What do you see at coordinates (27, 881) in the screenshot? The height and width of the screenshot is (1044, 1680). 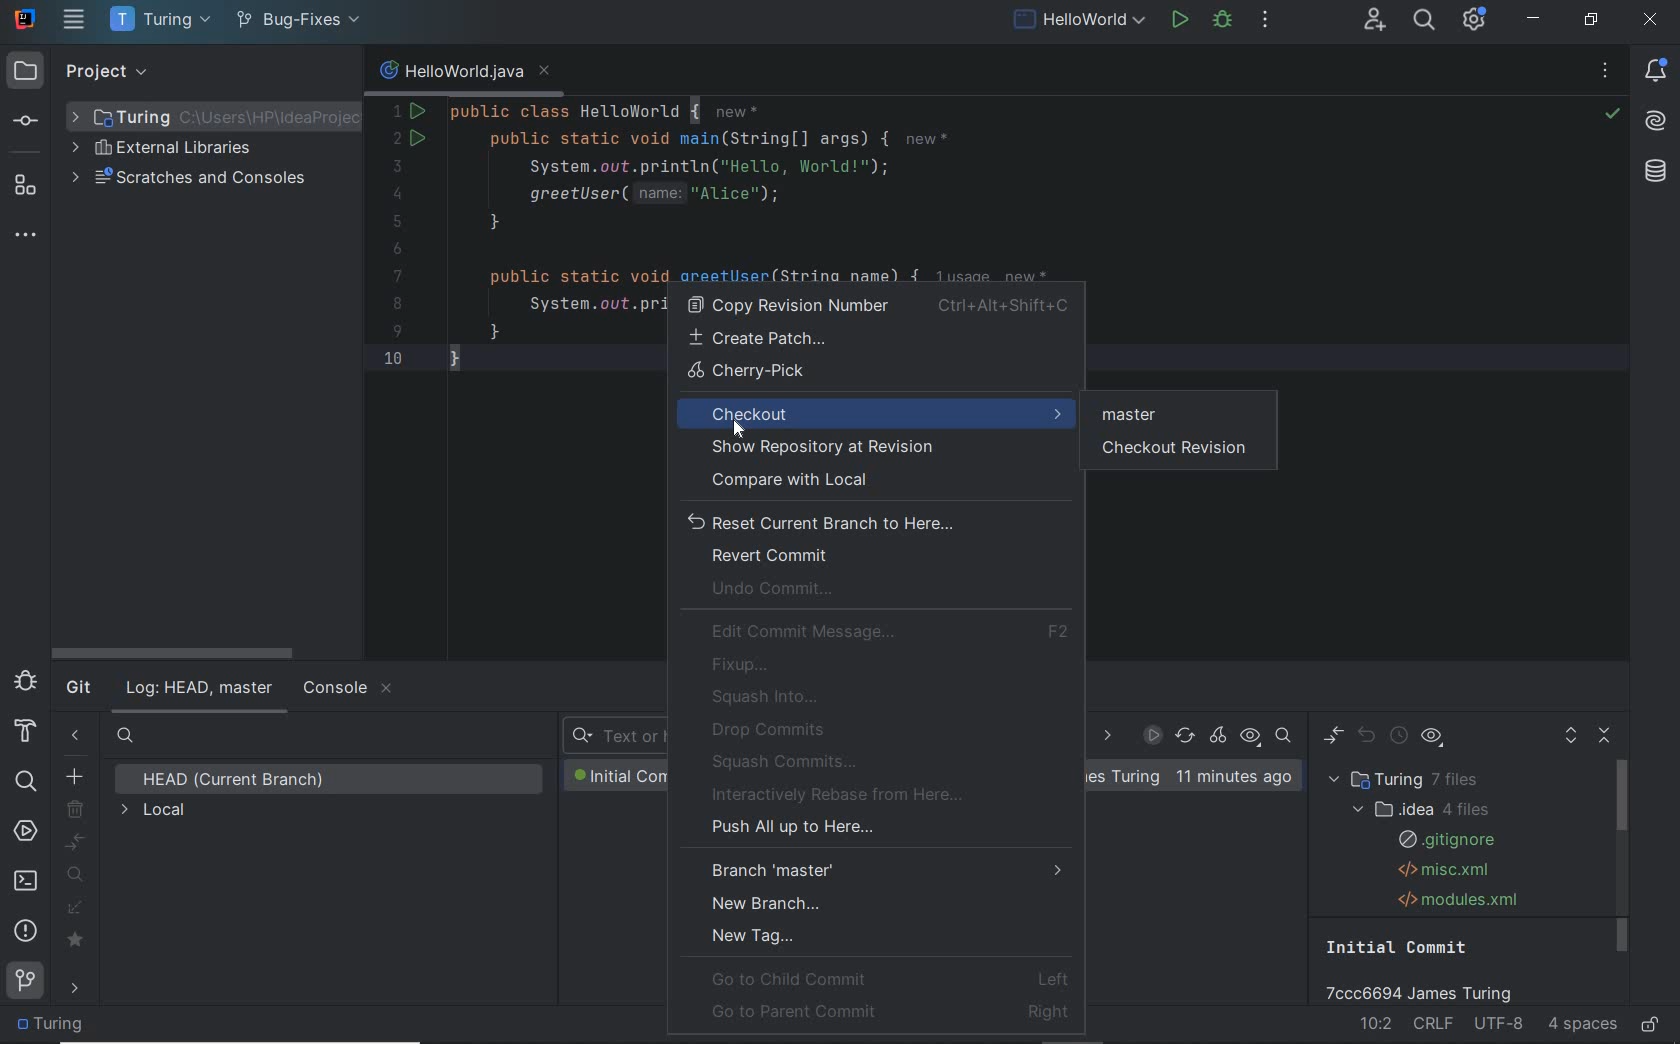 I see `terminal` at bounding box center [27, 881].